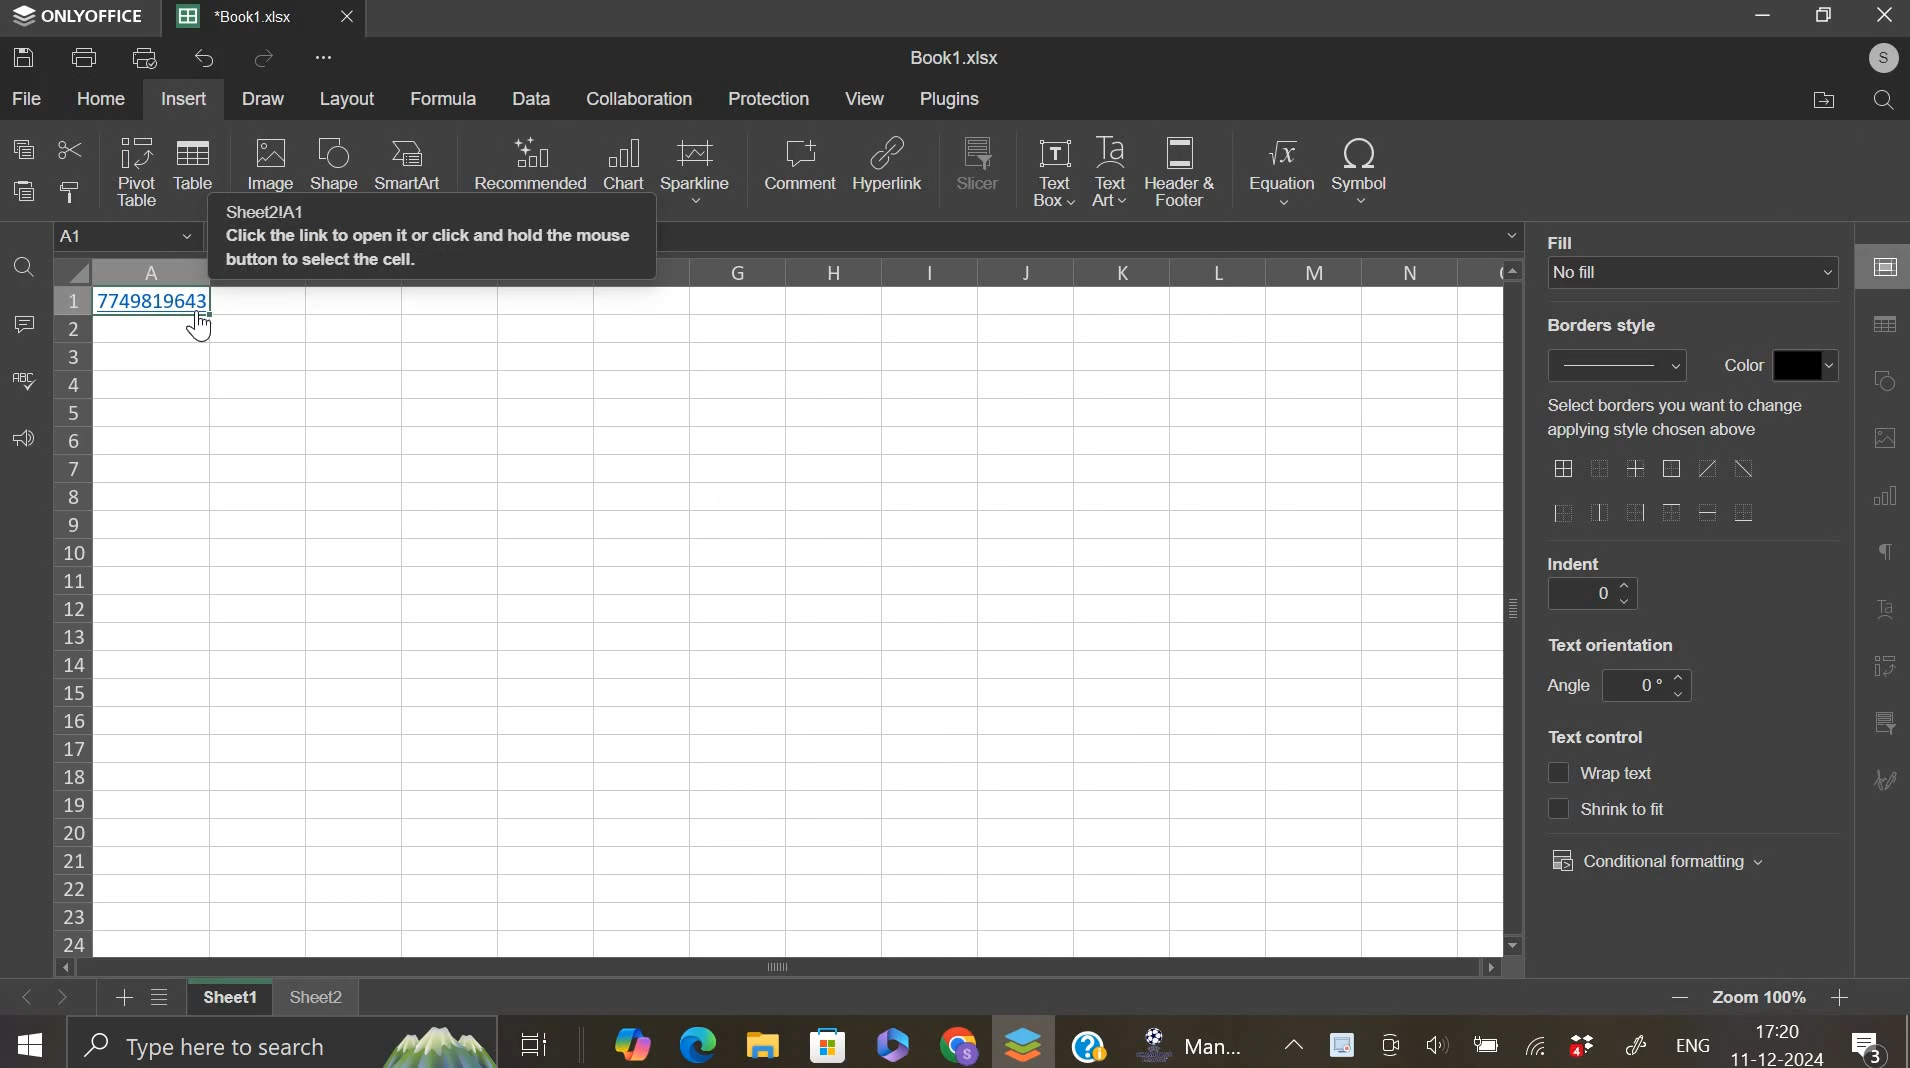  Describe the element at coordinates (1596, 737) in the screenshot. I see `text` at that location.